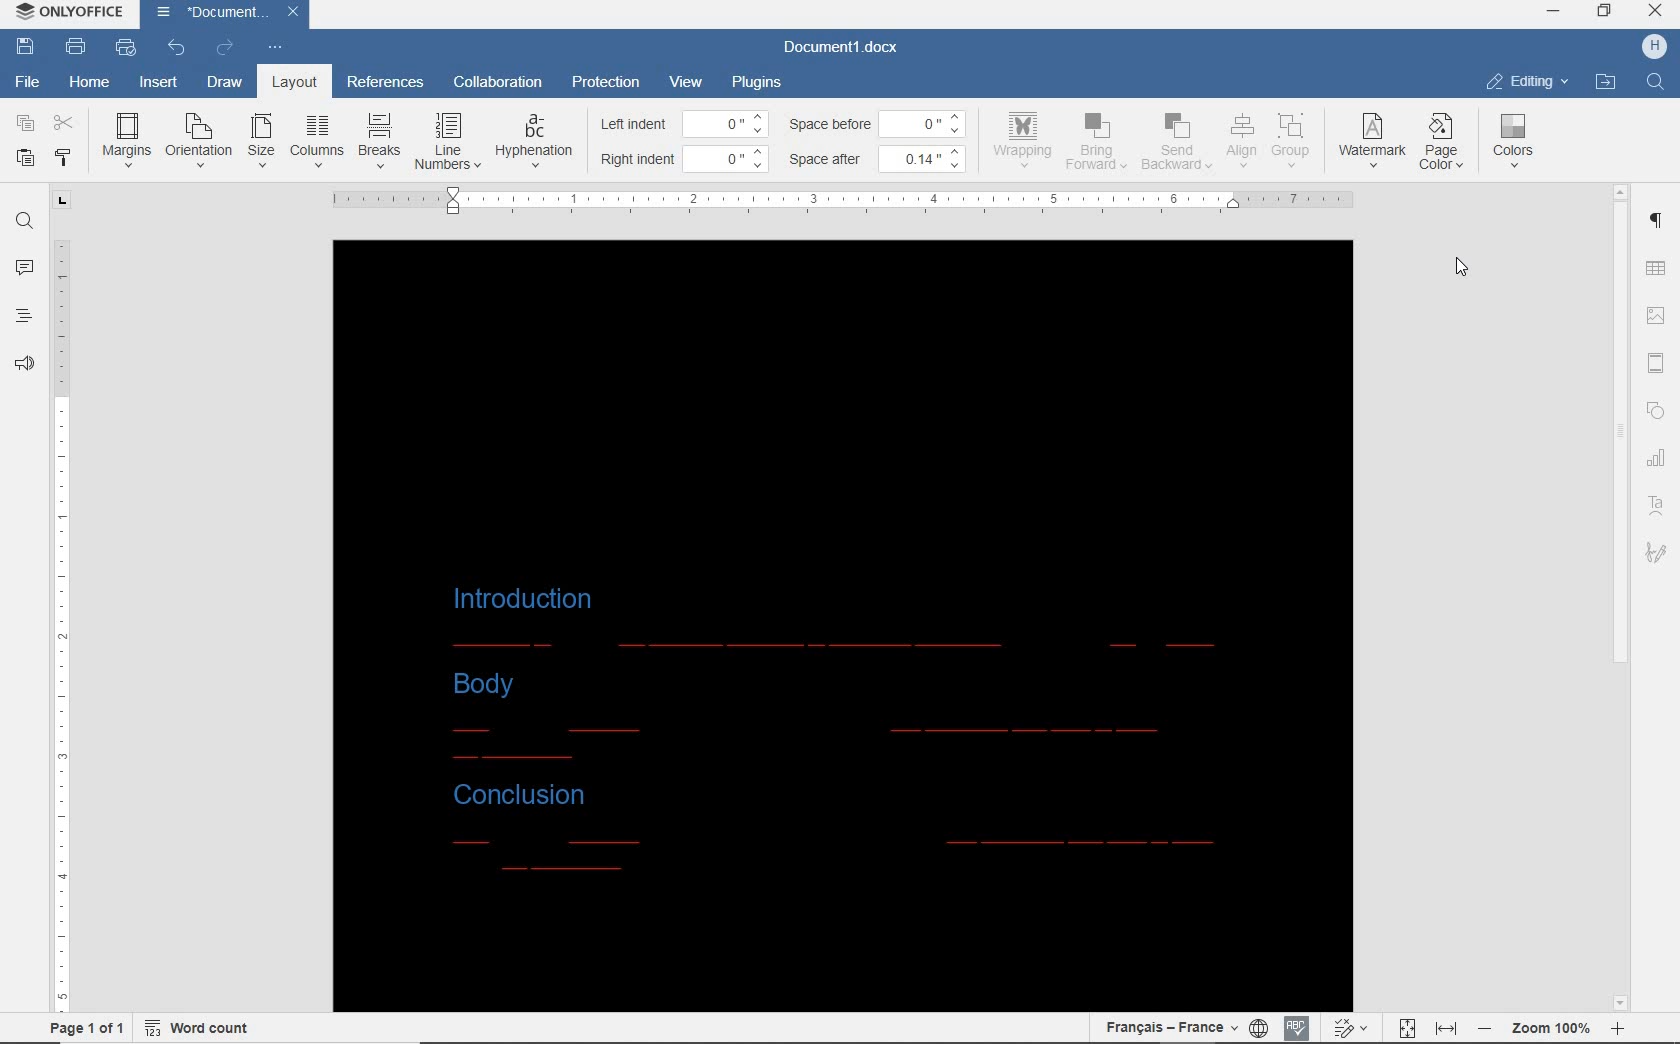  I want to click on track changes, so click(1353, 1024).